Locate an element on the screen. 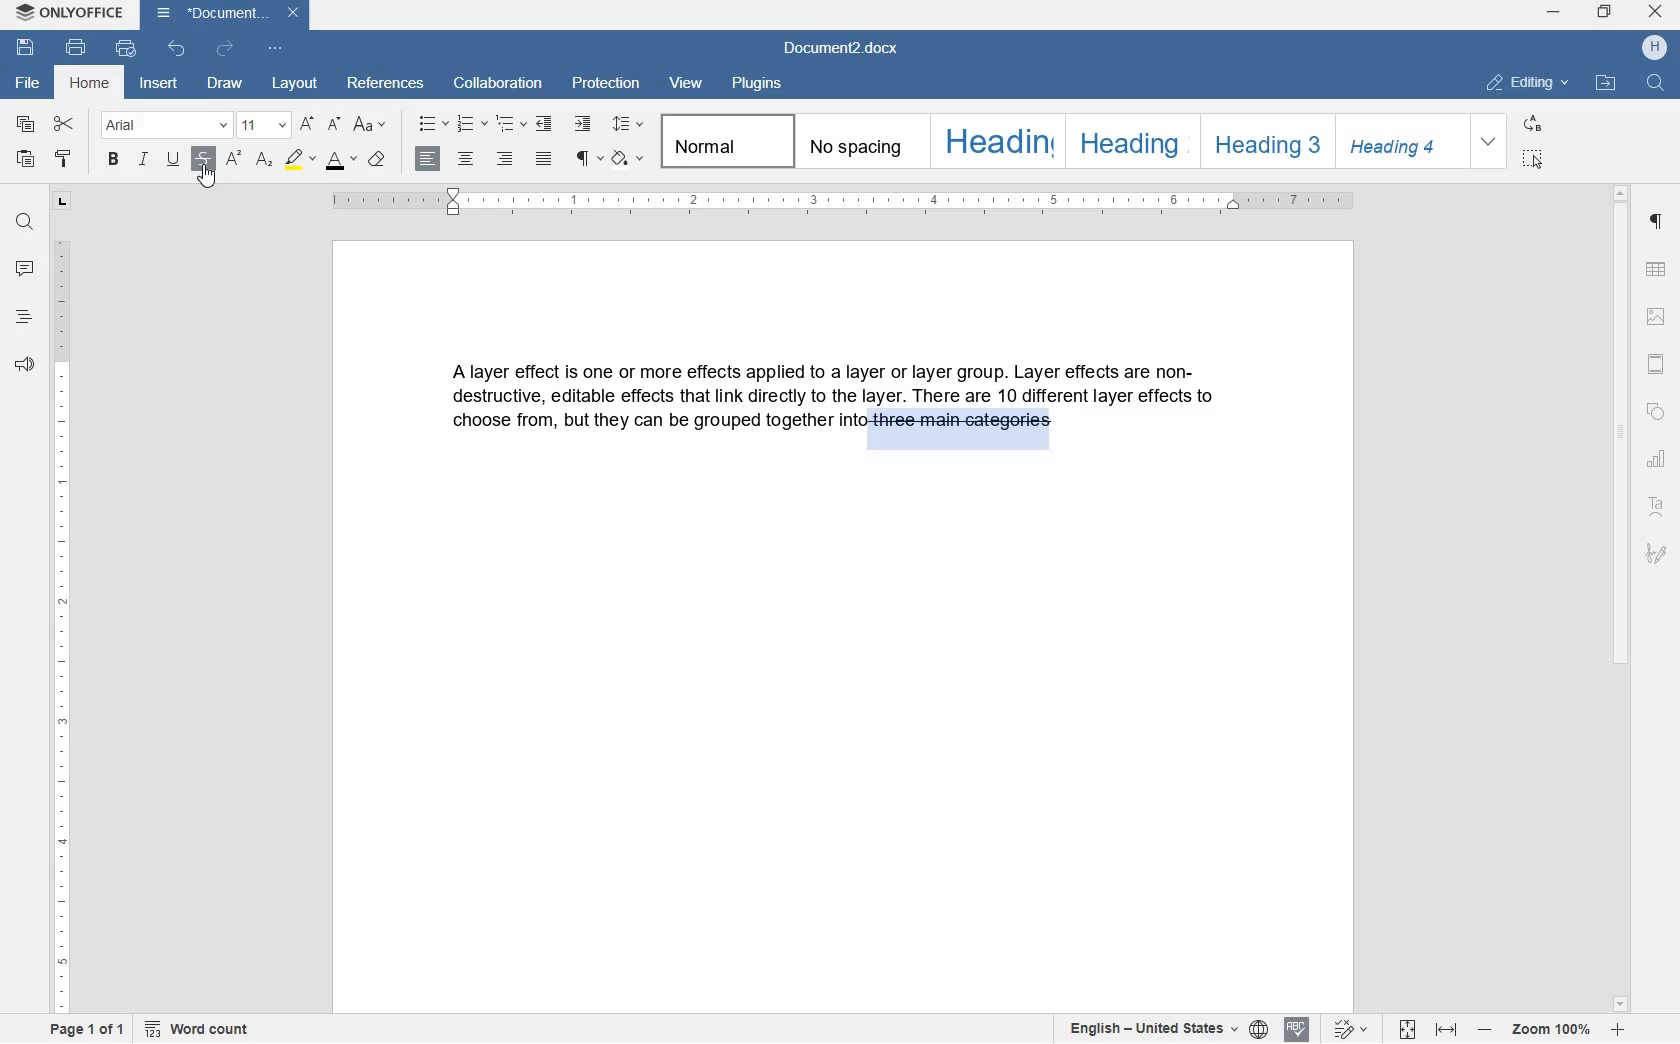 This screenshot has height=1044, width=1680. document2.docx is located at coordinates (225, 15).